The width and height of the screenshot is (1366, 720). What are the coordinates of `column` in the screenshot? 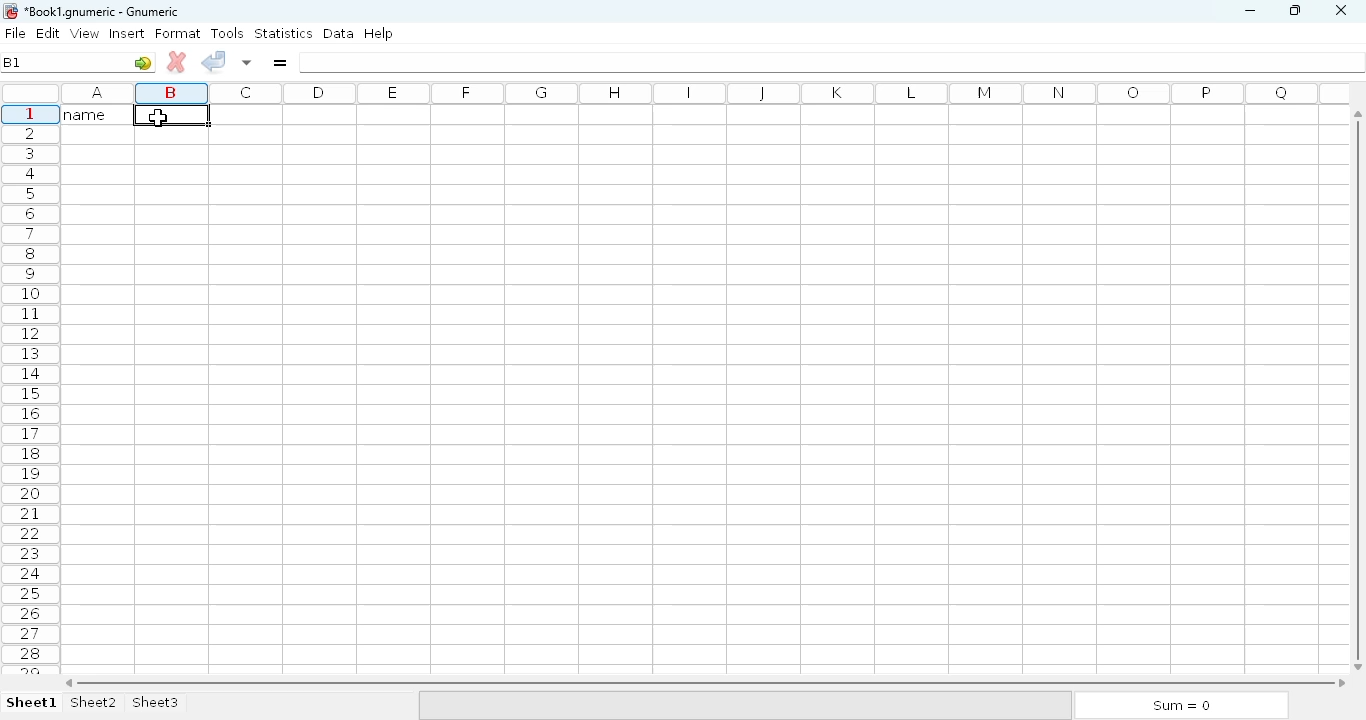 It's located at (699, 91).